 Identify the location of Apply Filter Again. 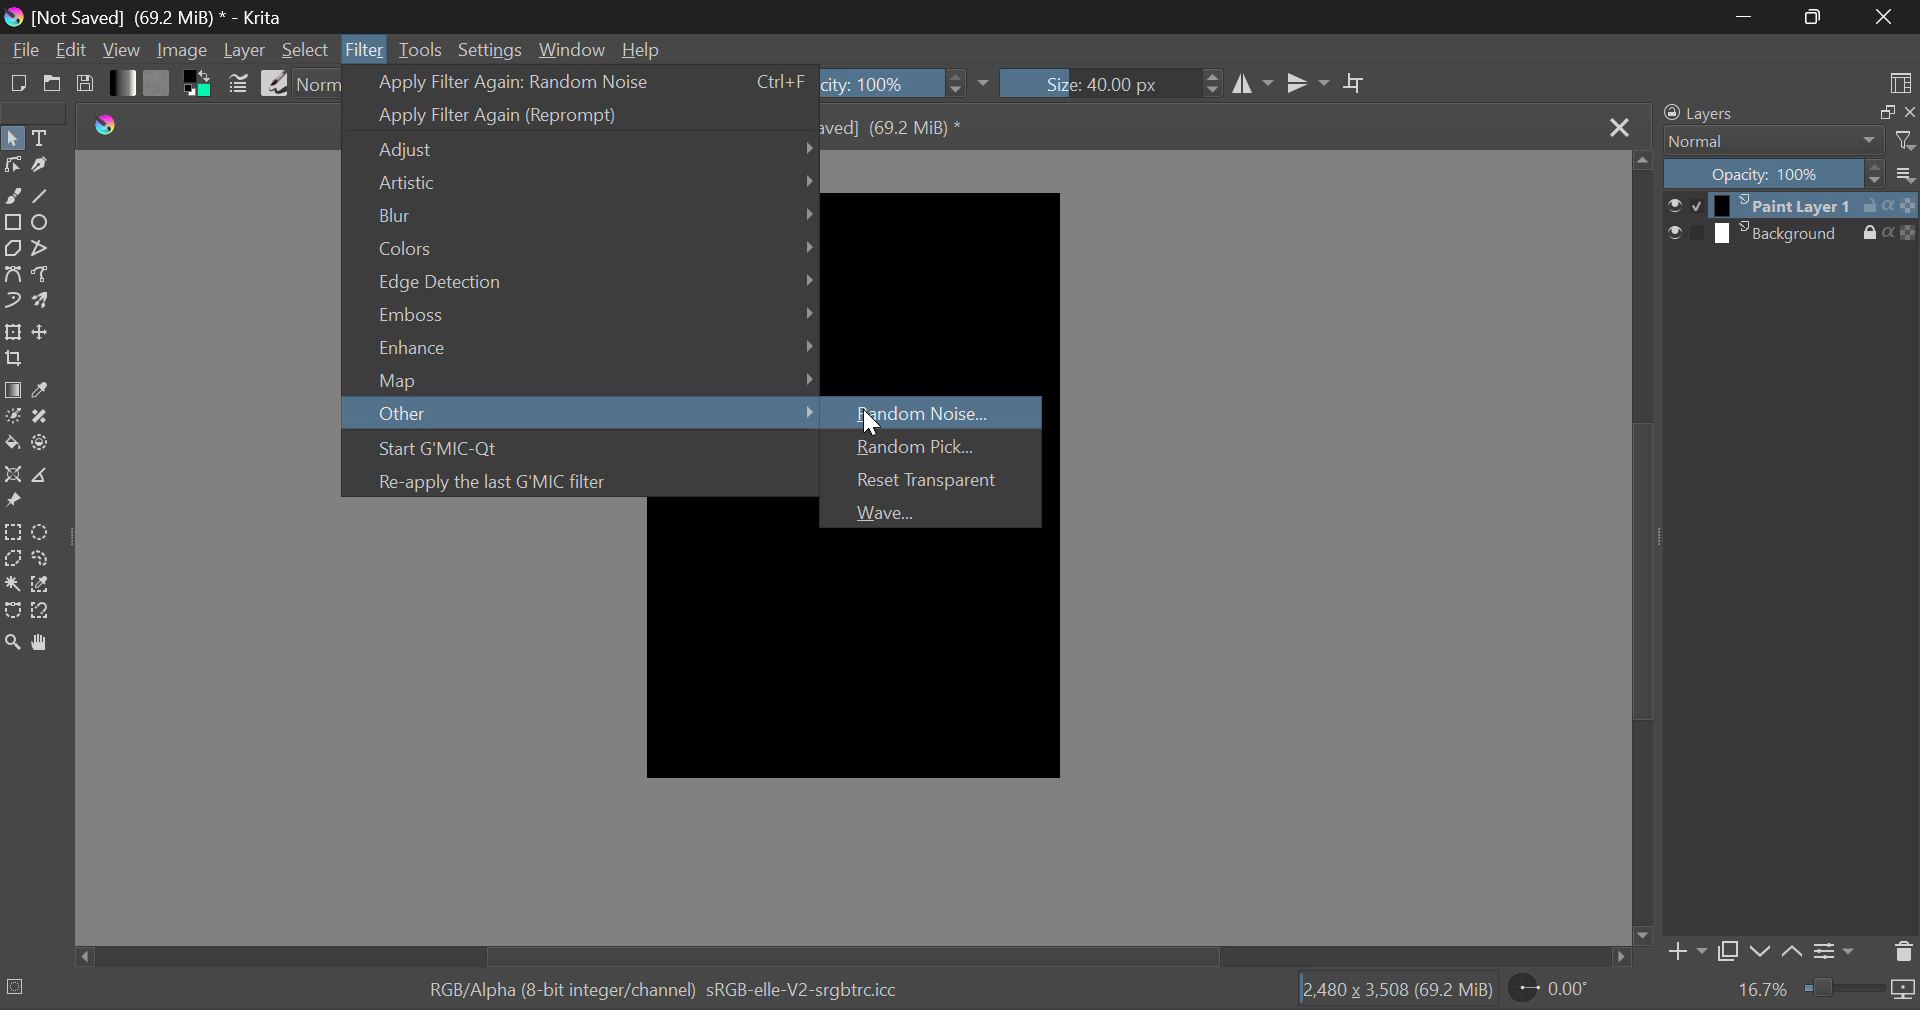
(583, 117).